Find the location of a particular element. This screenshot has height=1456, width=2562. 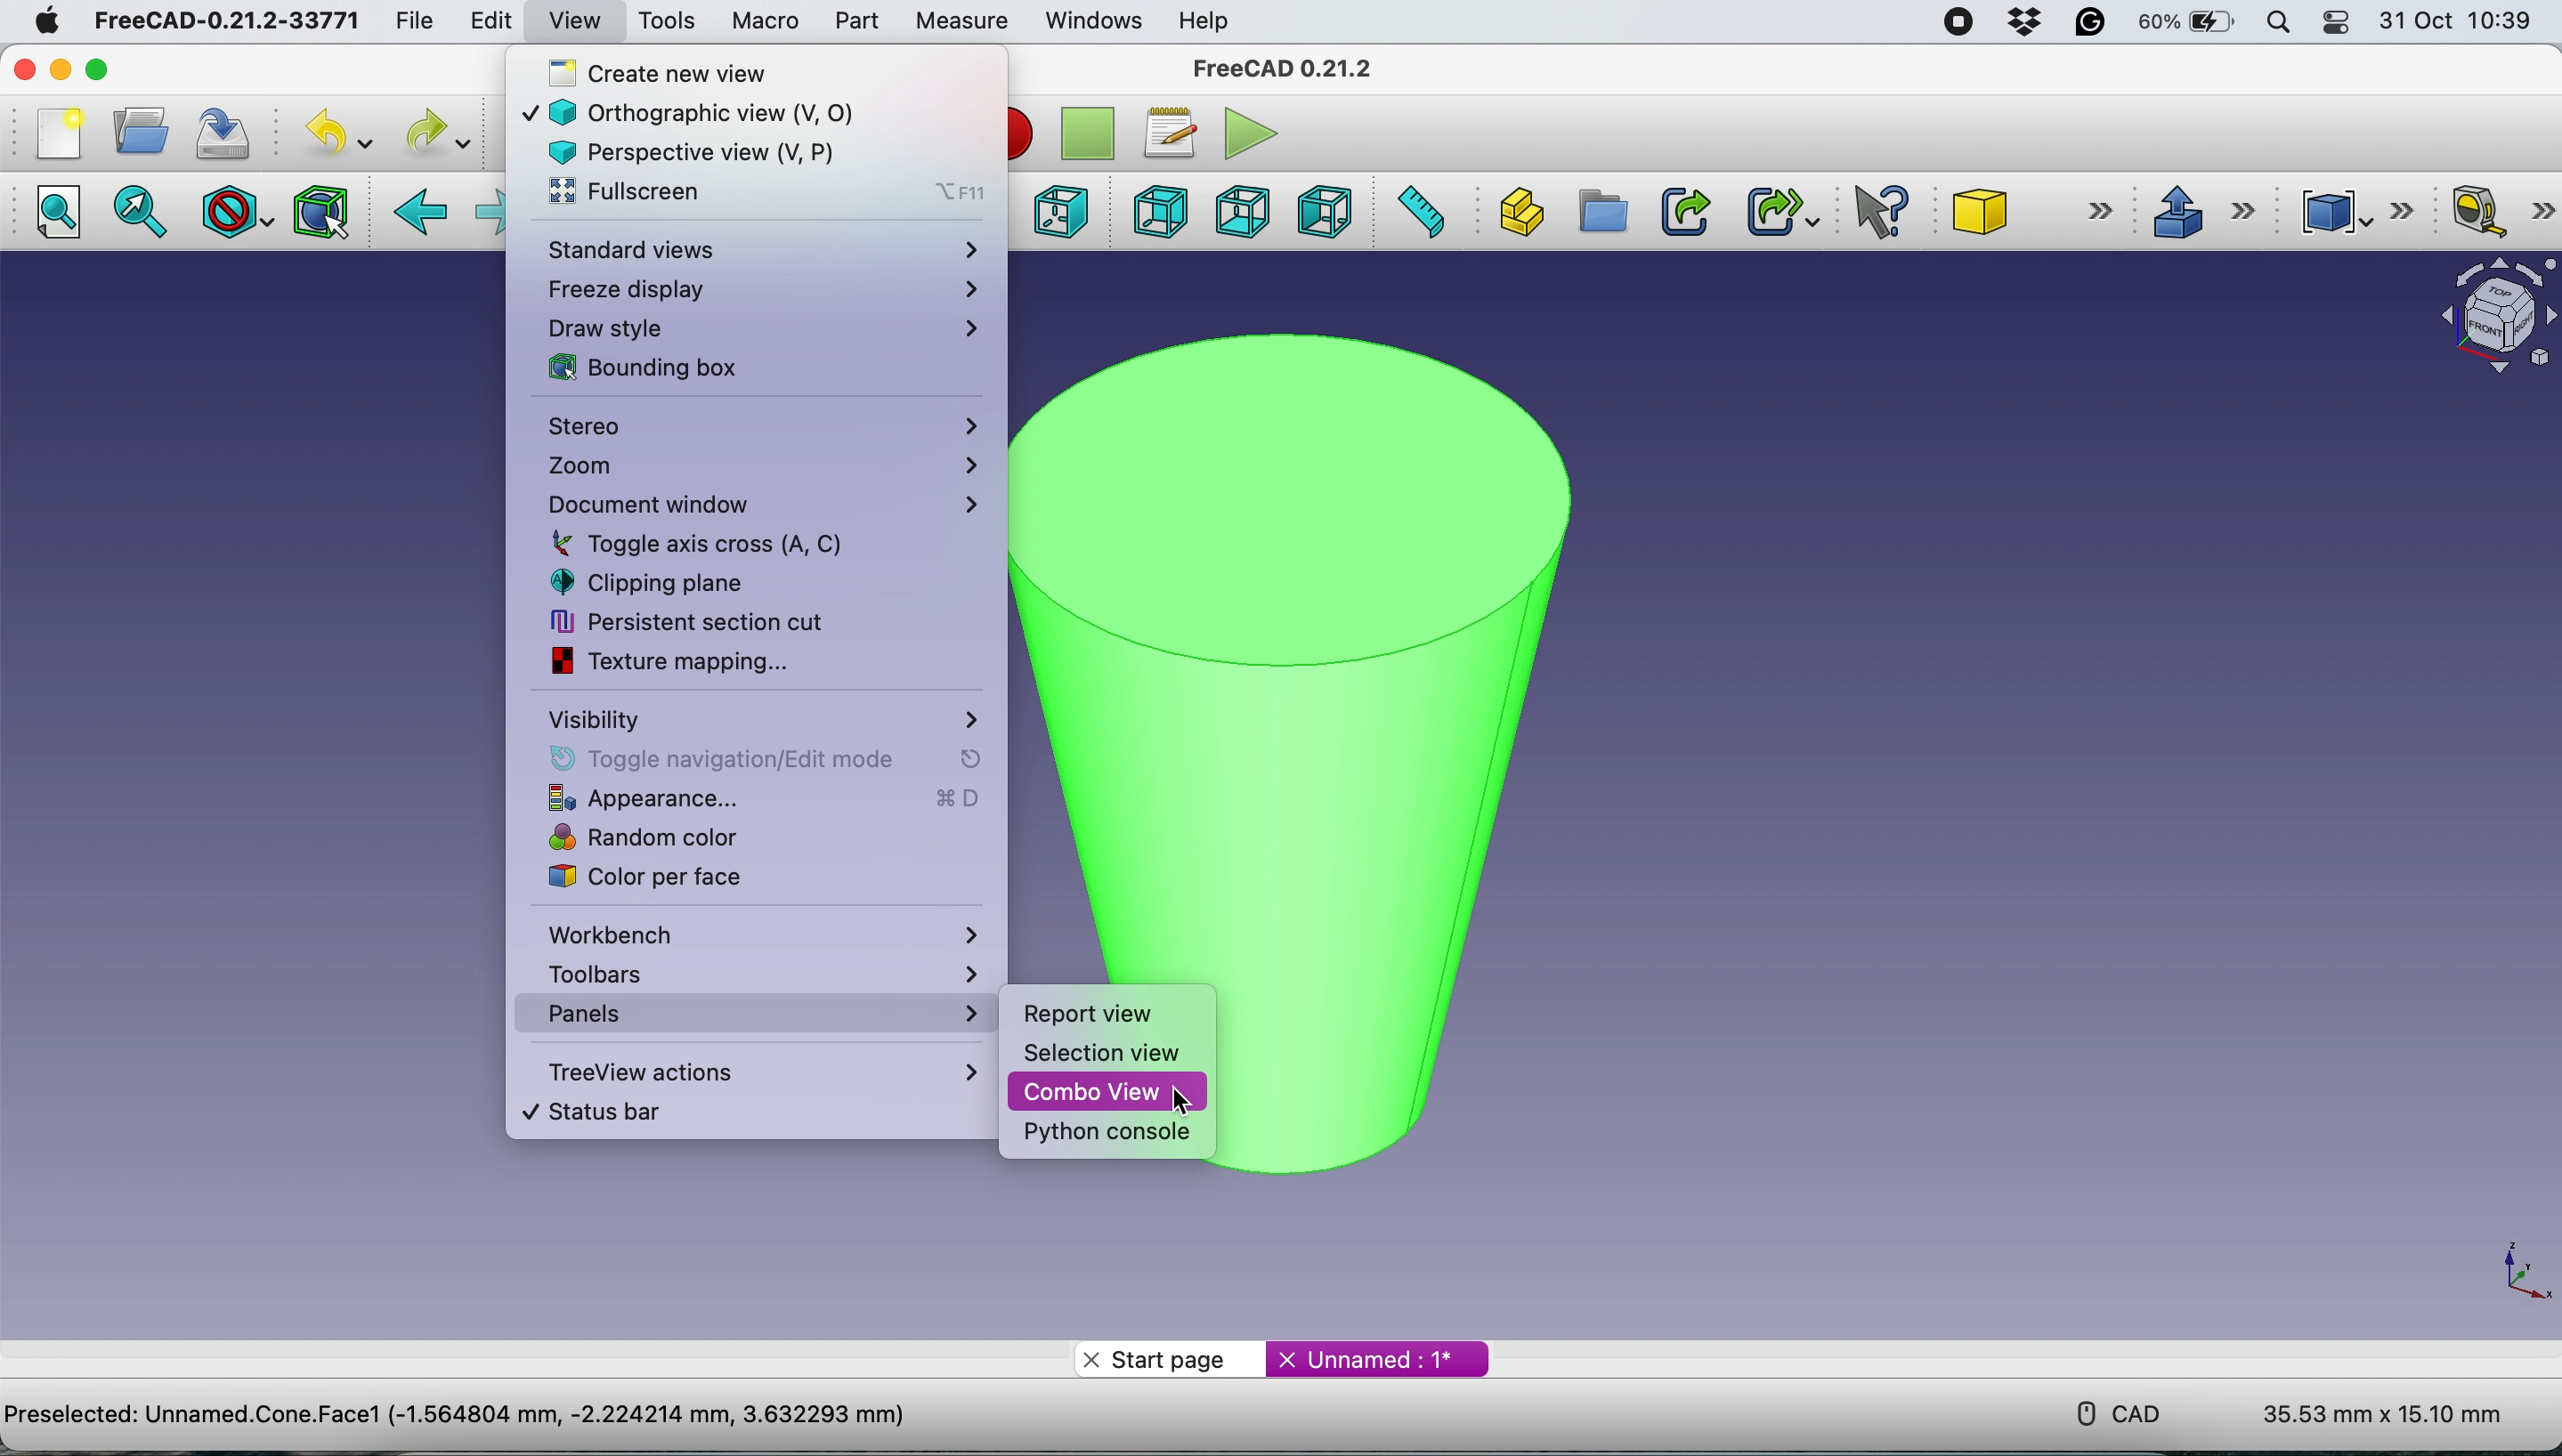

toggle axis across (A,C) is located at coordinates (723, 543).